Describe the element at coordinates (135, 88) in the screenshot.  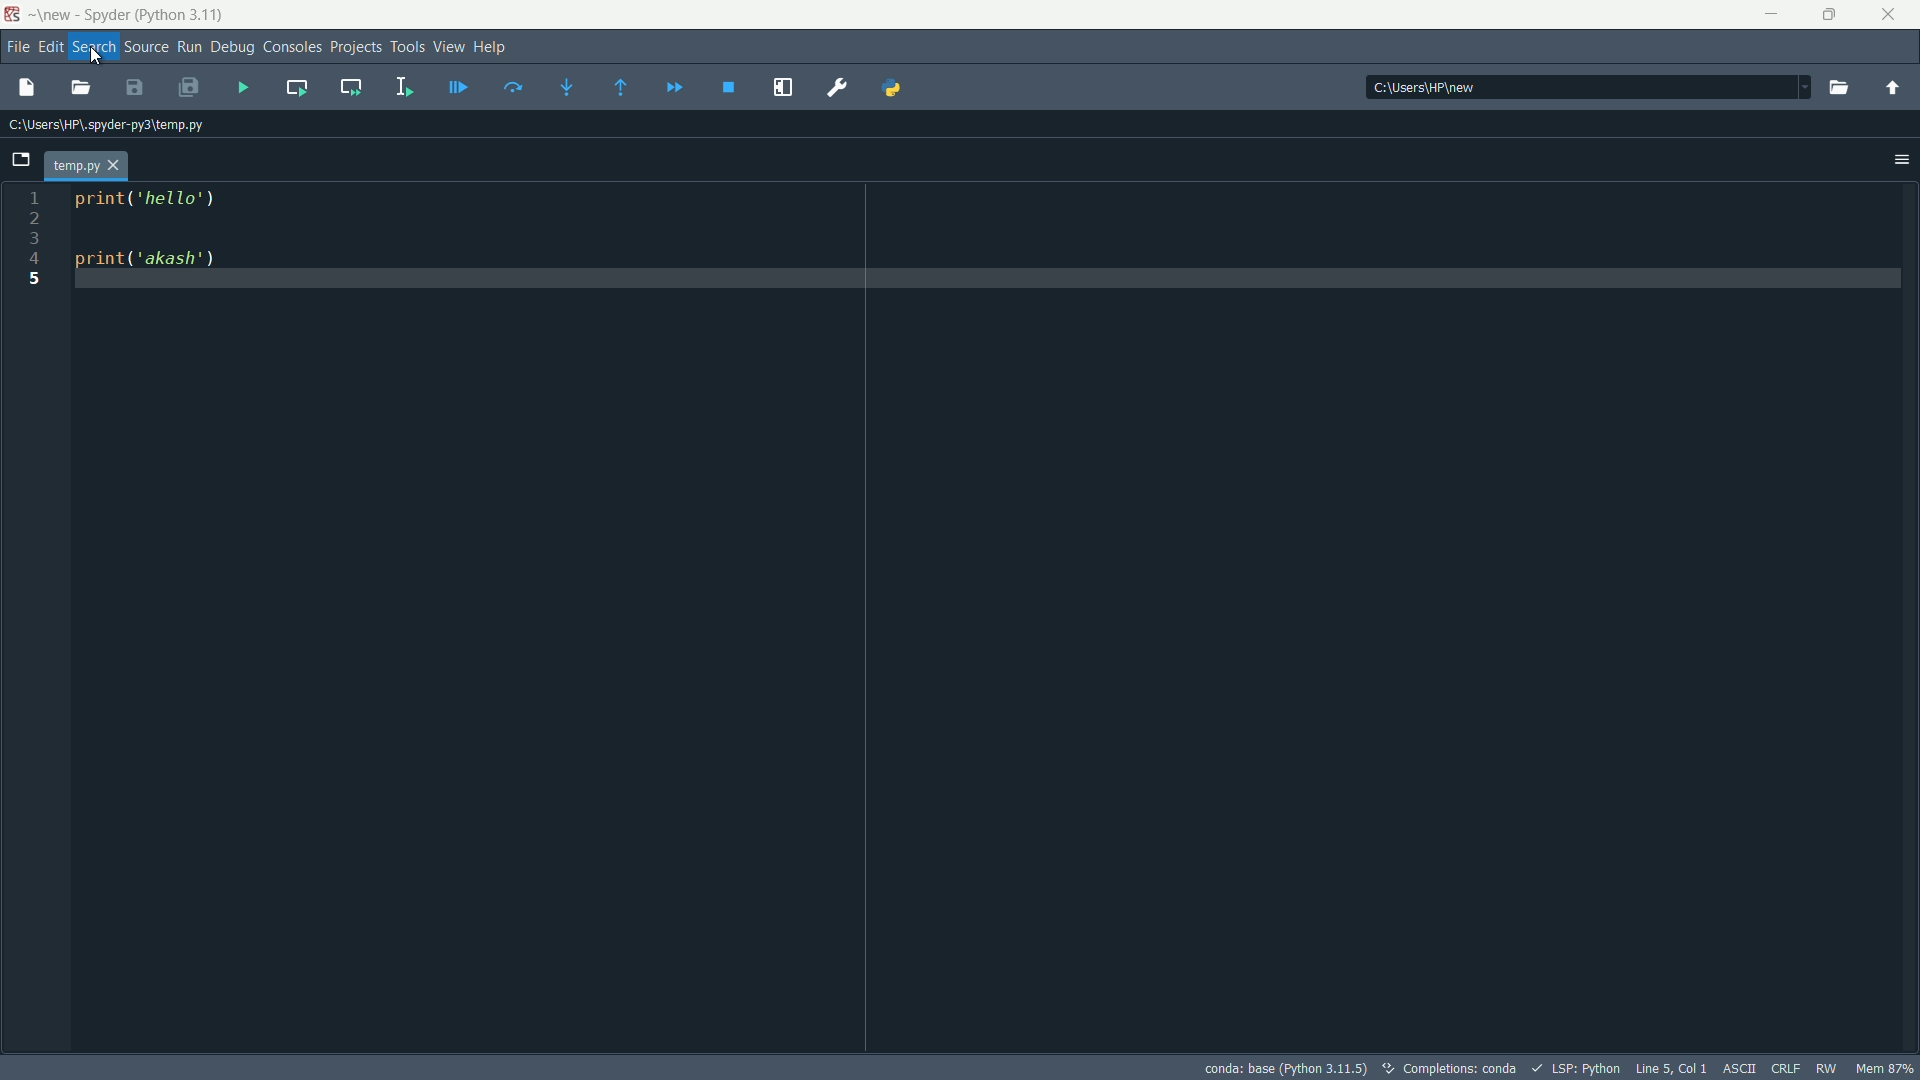
I see `save file` at that location.